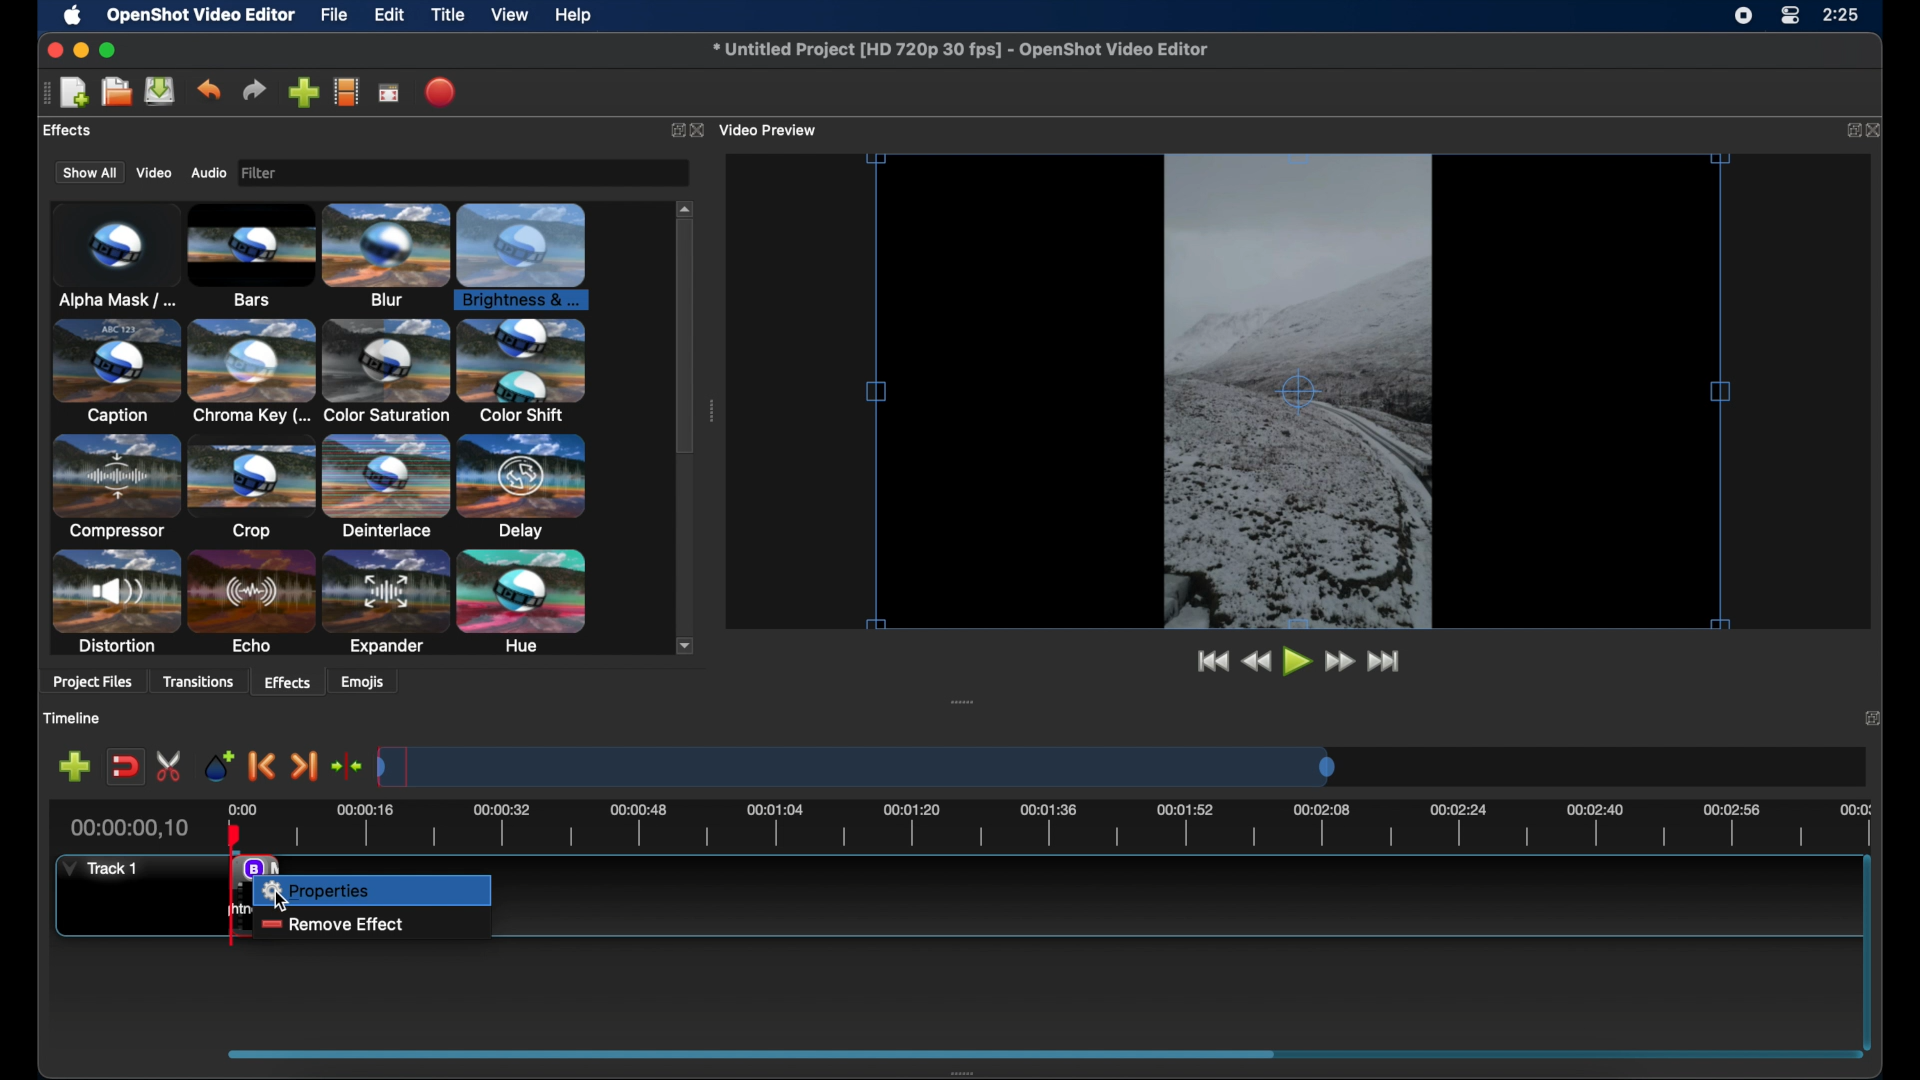 This screenshot has width=1920, height=1080. I want to click on cursor, so click(281, 900).